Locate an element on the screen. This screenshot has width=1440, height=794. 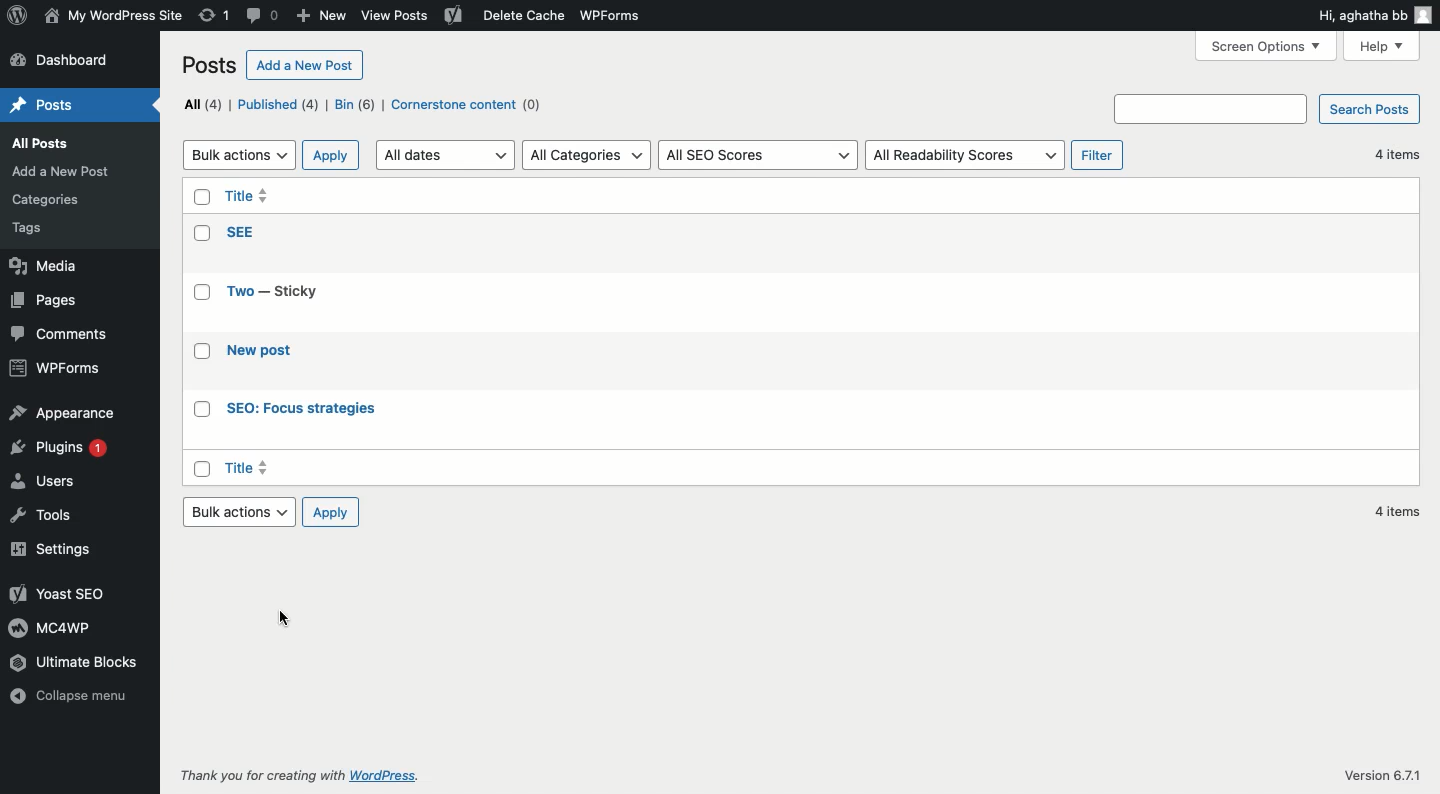
SEO: Focus strategies. is located at coordinates (303, 410).